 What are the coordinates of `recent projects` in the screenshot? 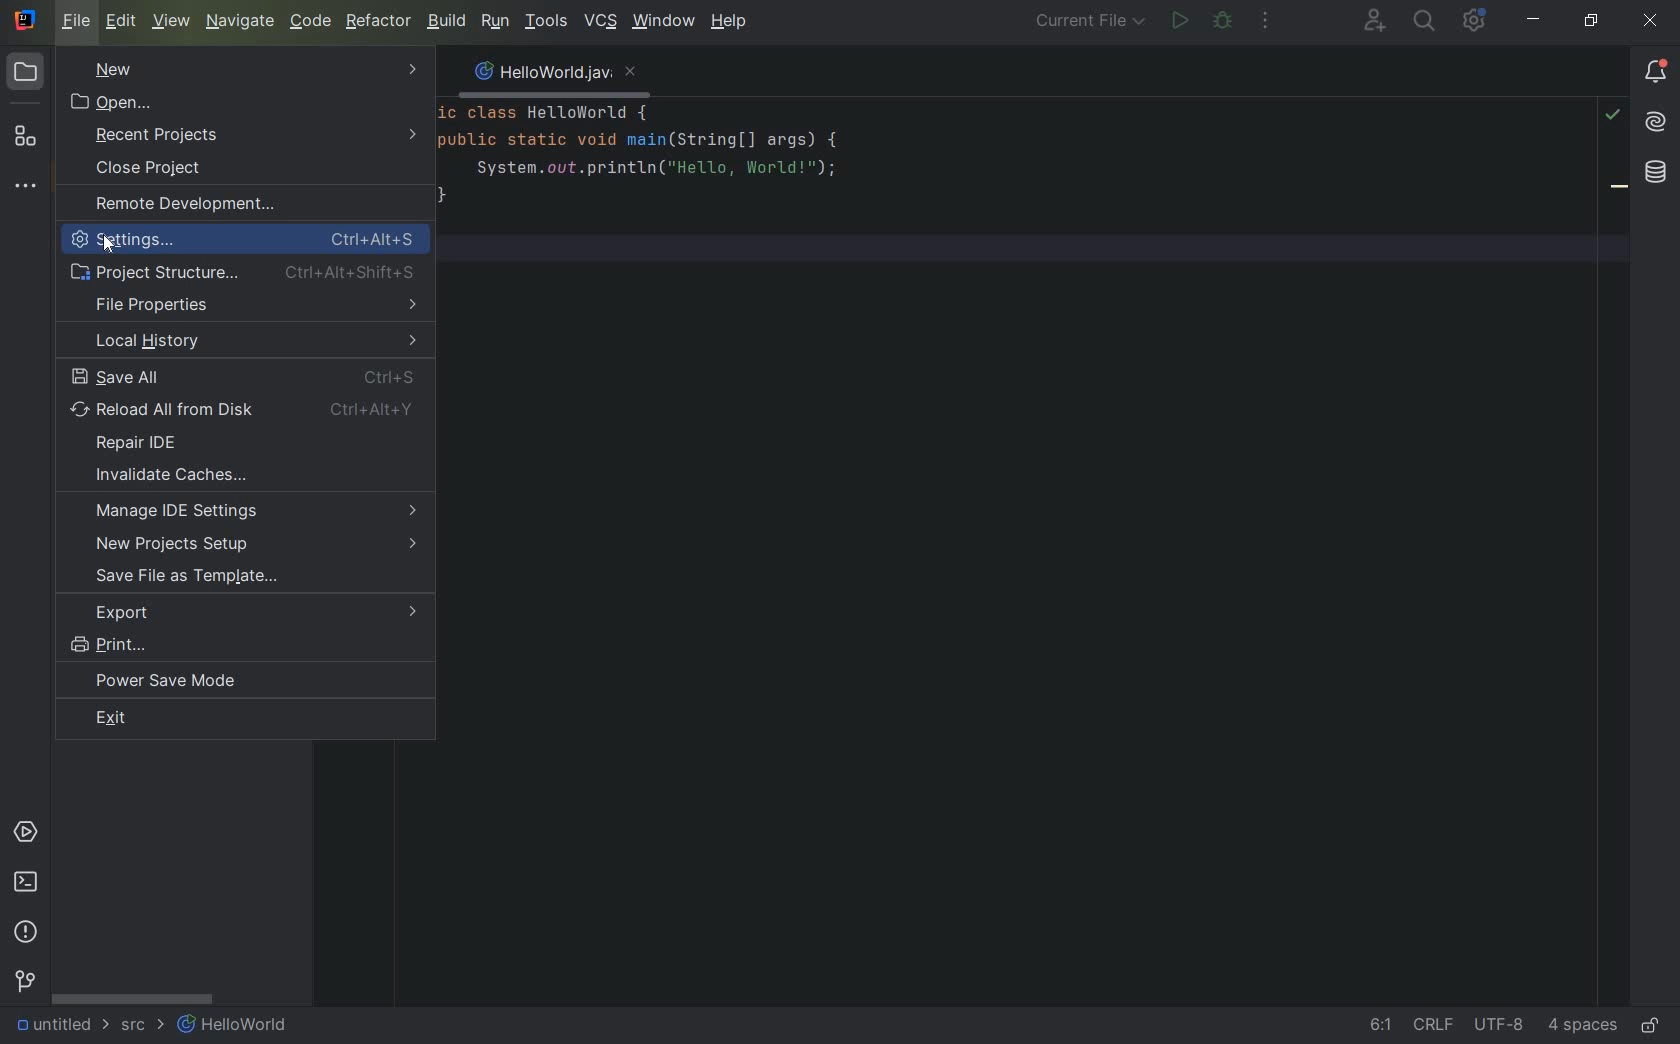 It's located at (255, 136).